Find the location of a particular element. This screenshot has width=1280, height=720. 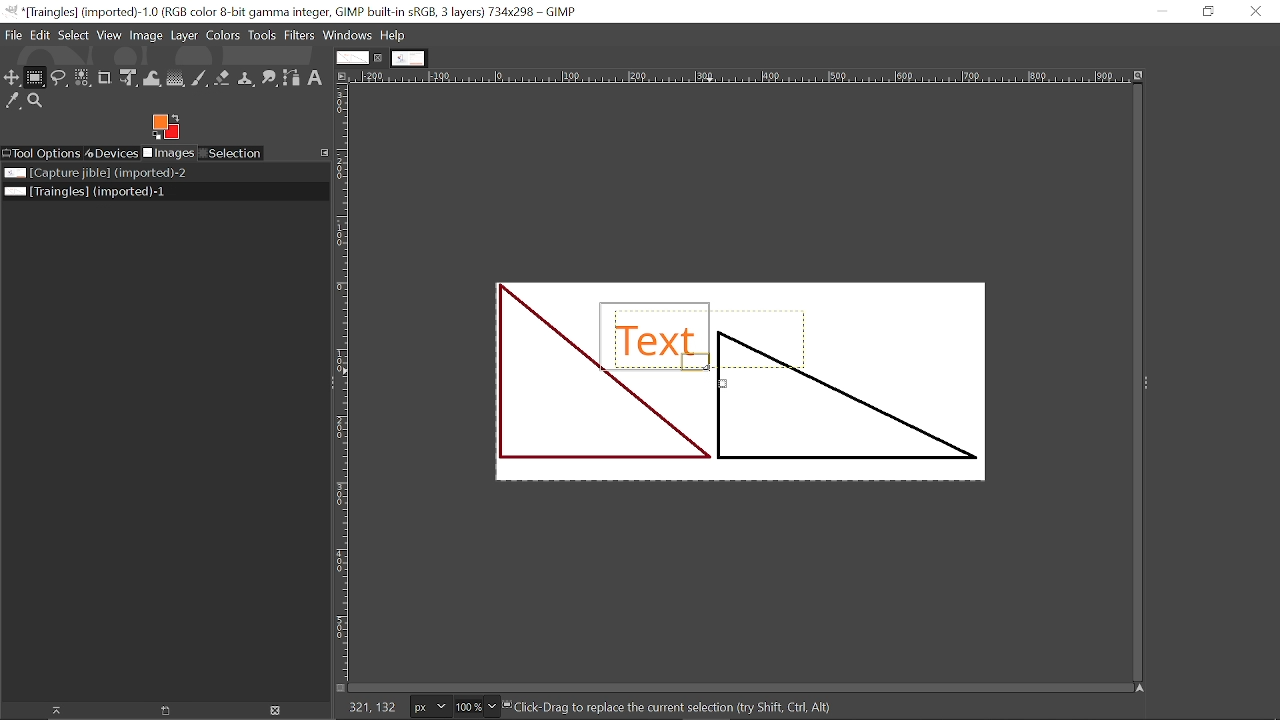

Unified transform tool is located at coordinates (128, 77).